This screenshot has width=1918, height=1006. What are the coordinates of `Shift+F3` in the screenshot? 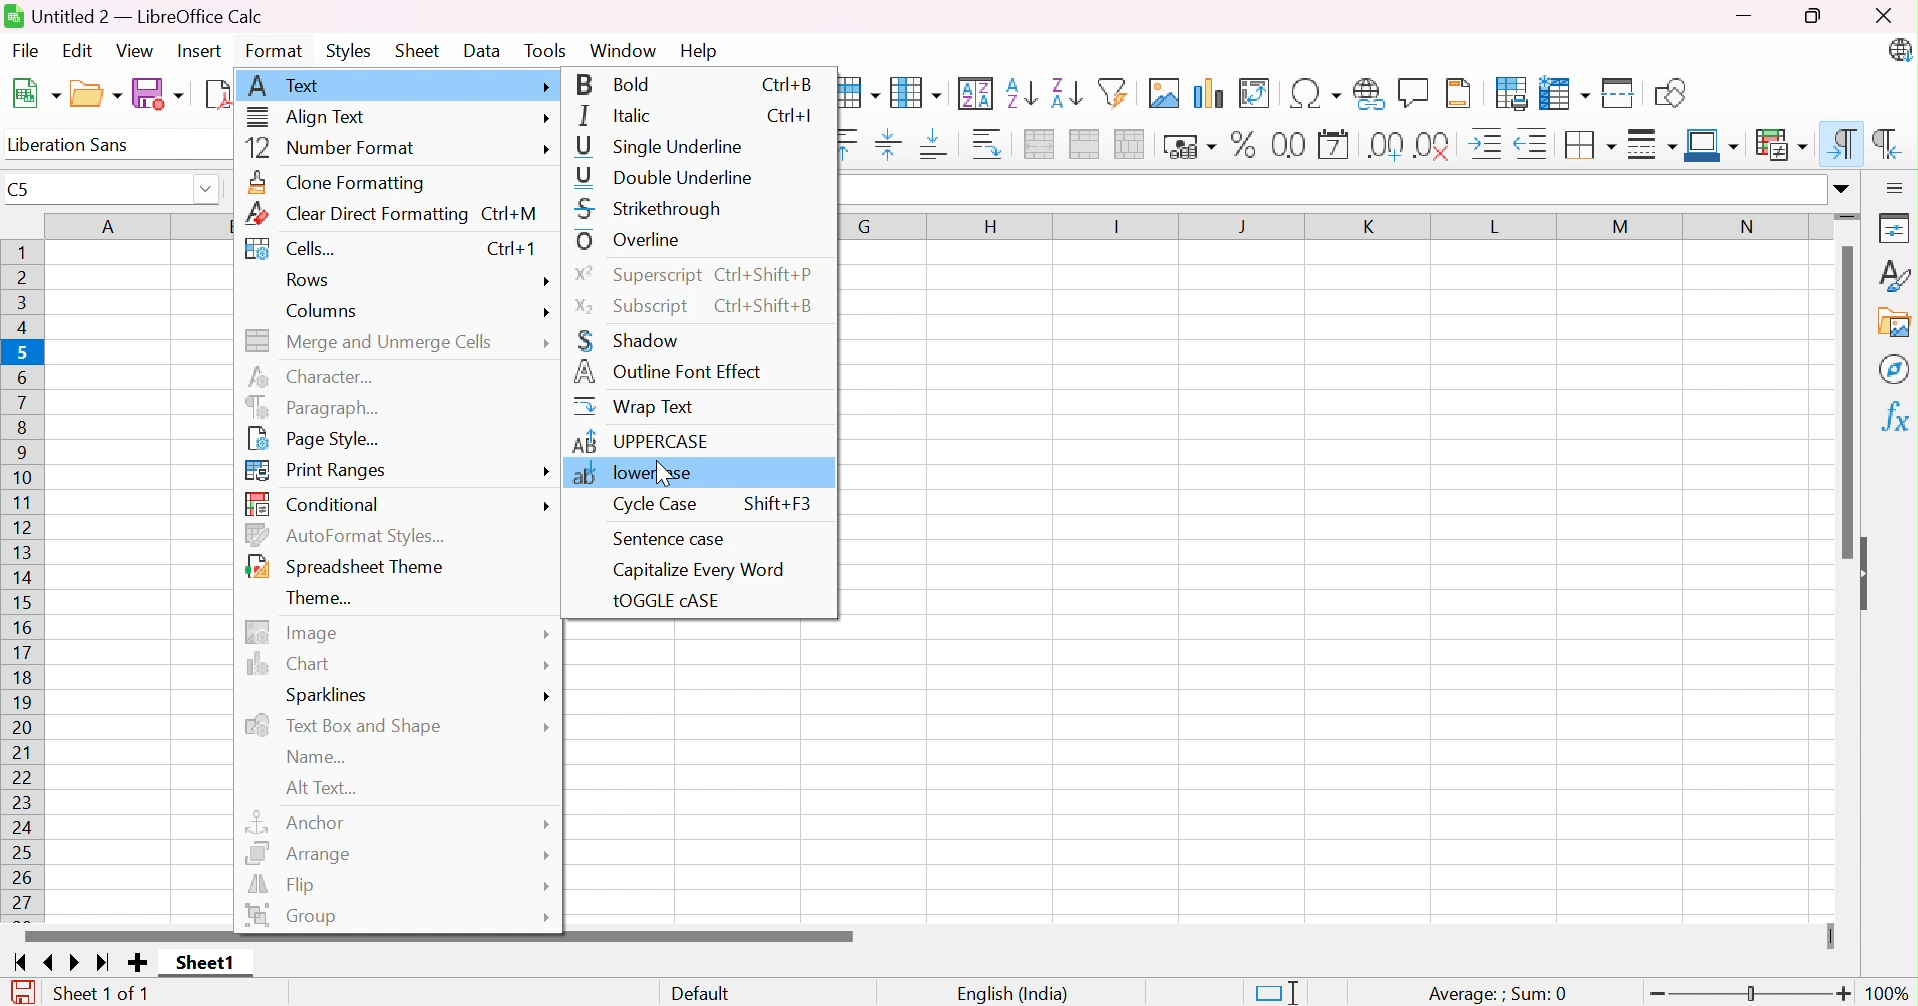 It's located at (776, 503).